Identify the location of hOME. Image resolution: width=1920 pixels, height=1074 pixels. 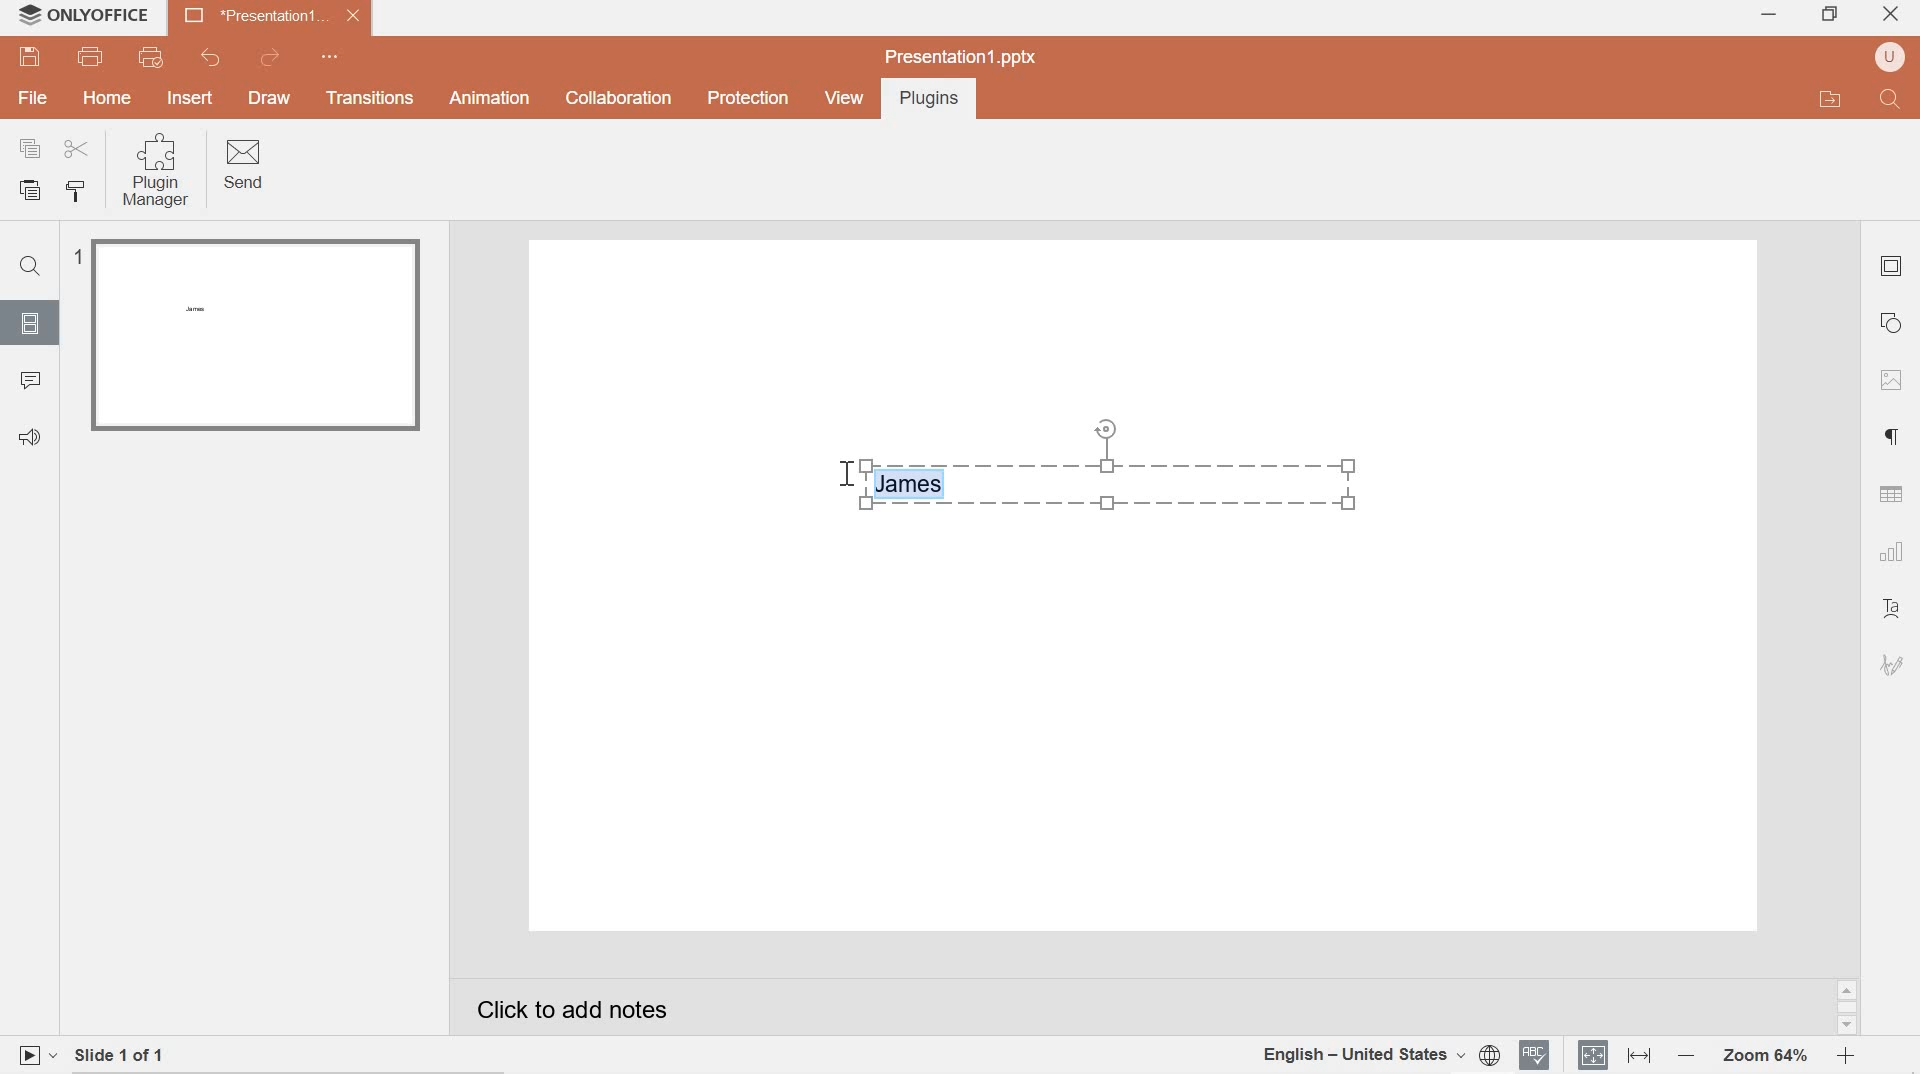
(108, 100).